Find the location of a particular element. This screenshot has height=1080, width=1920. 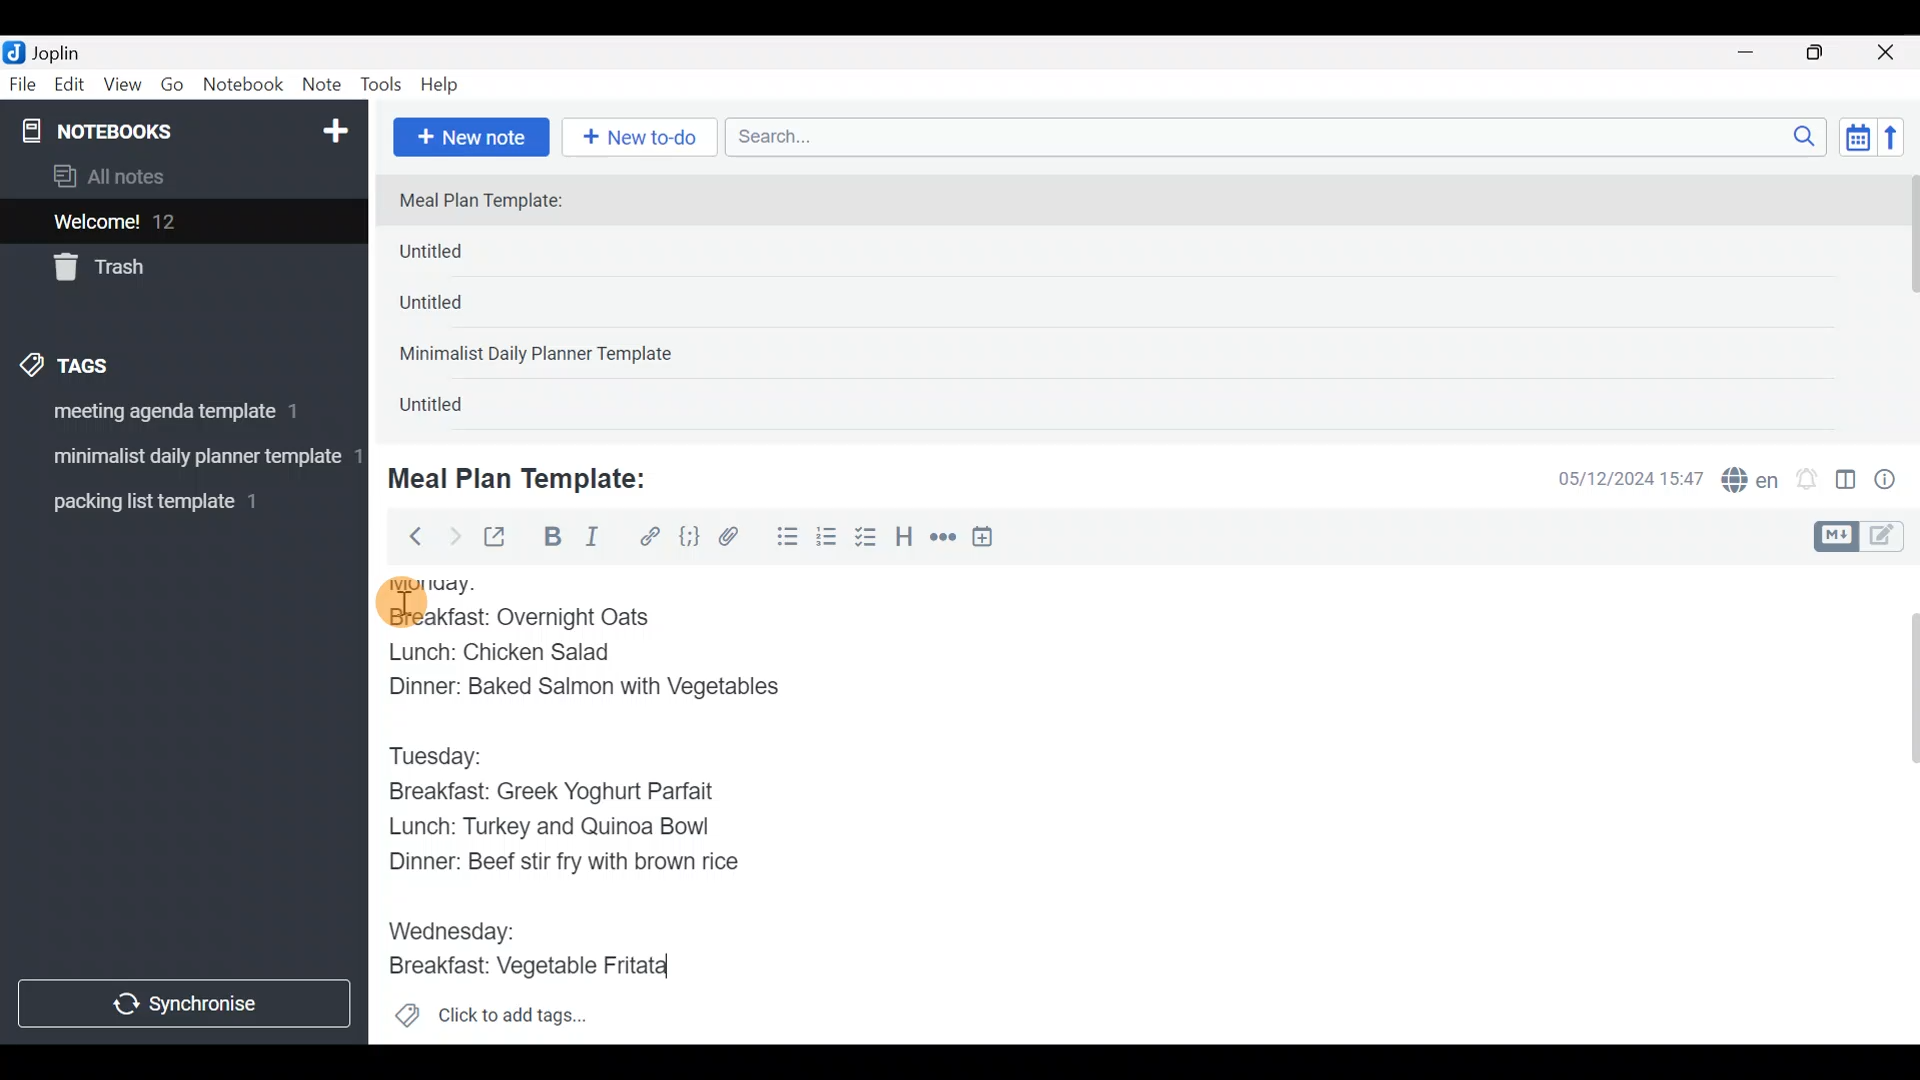

Bold is located at coordinates (551, 539).